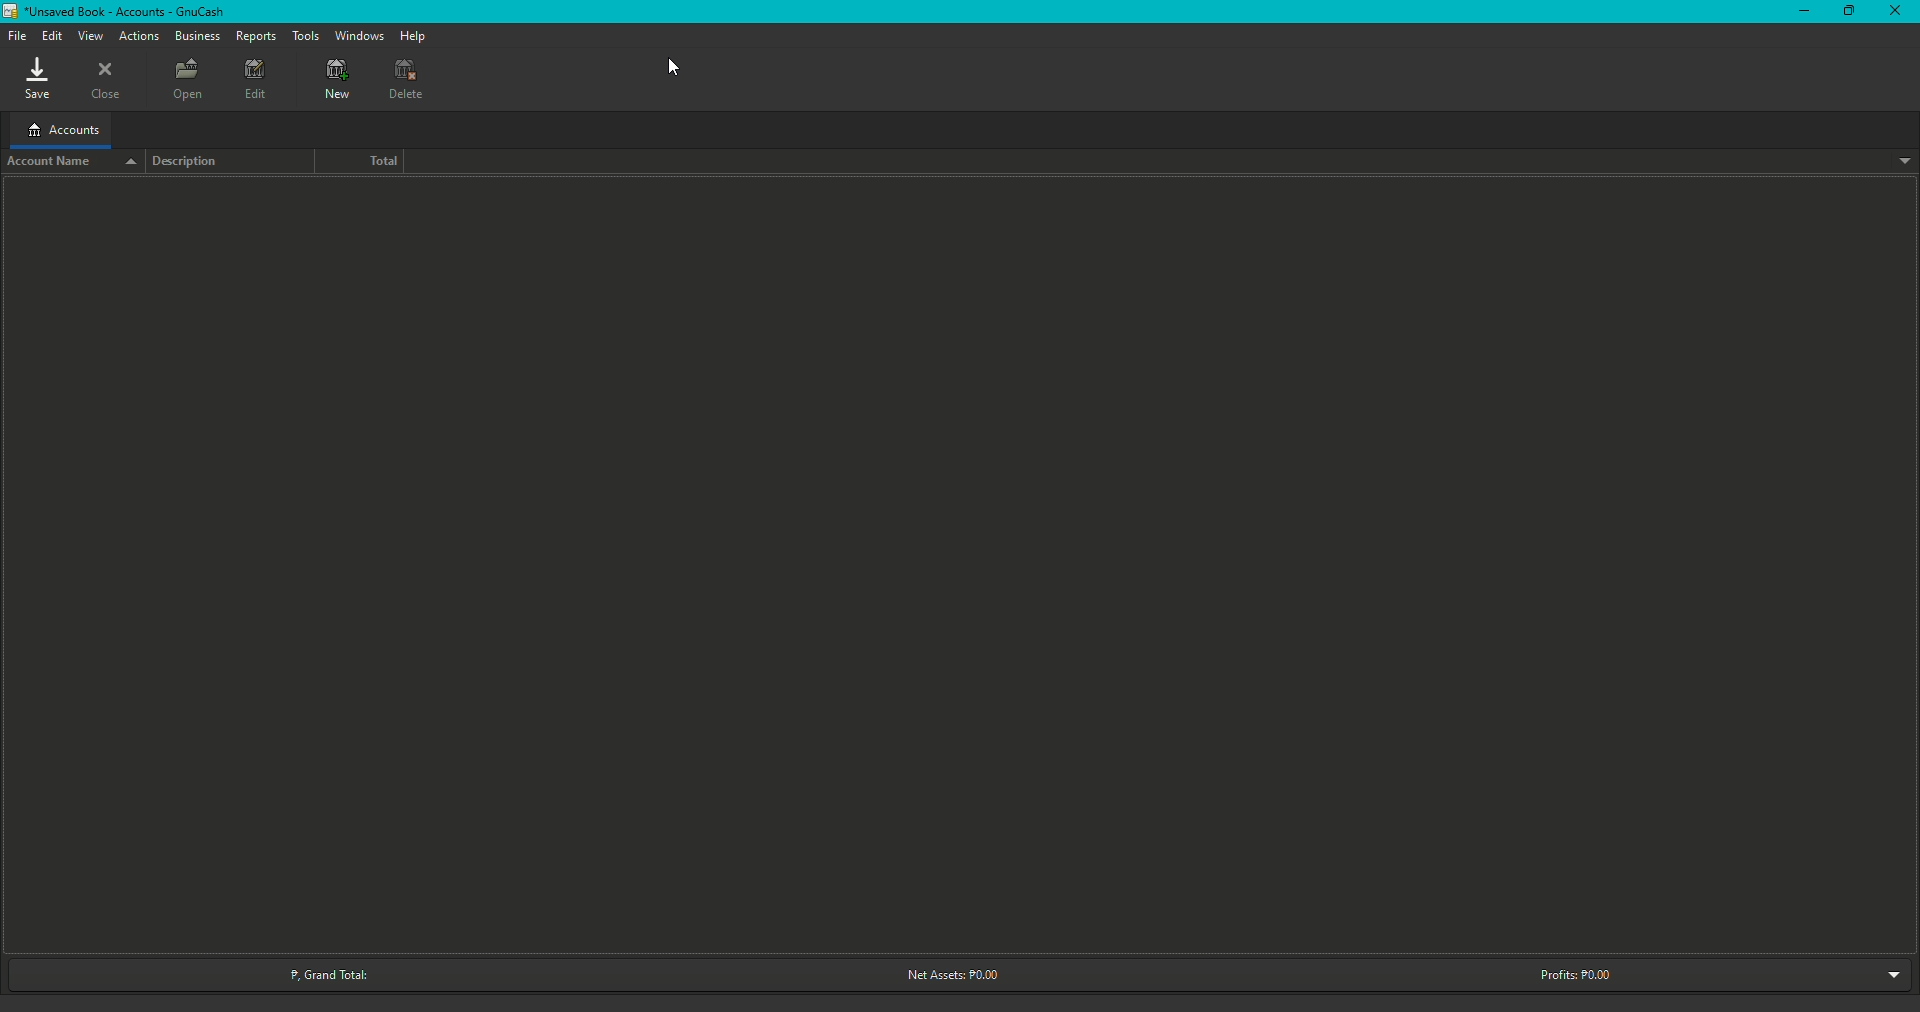  I want to click on File, so click(15, 33).